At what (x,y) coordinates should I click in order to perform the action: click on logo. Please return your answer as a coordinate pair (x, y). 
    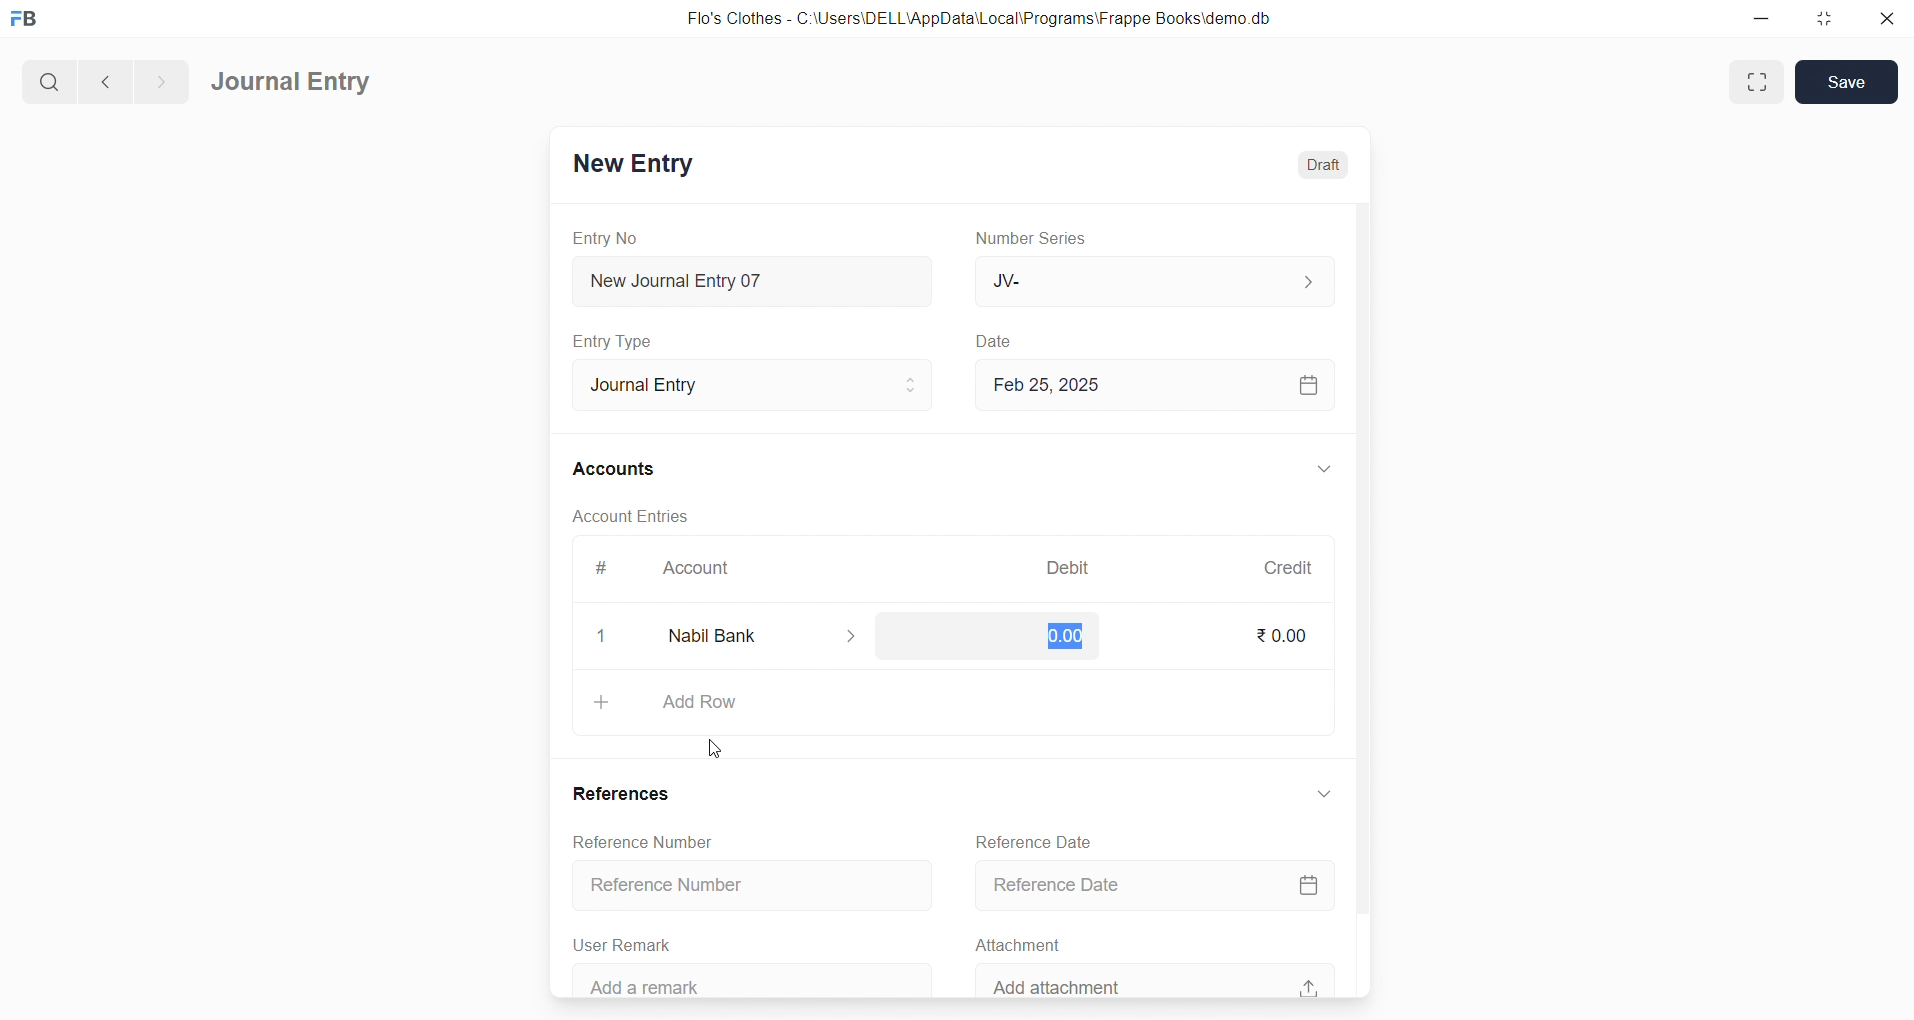
    Looking at the image, I should click on (29, 20).